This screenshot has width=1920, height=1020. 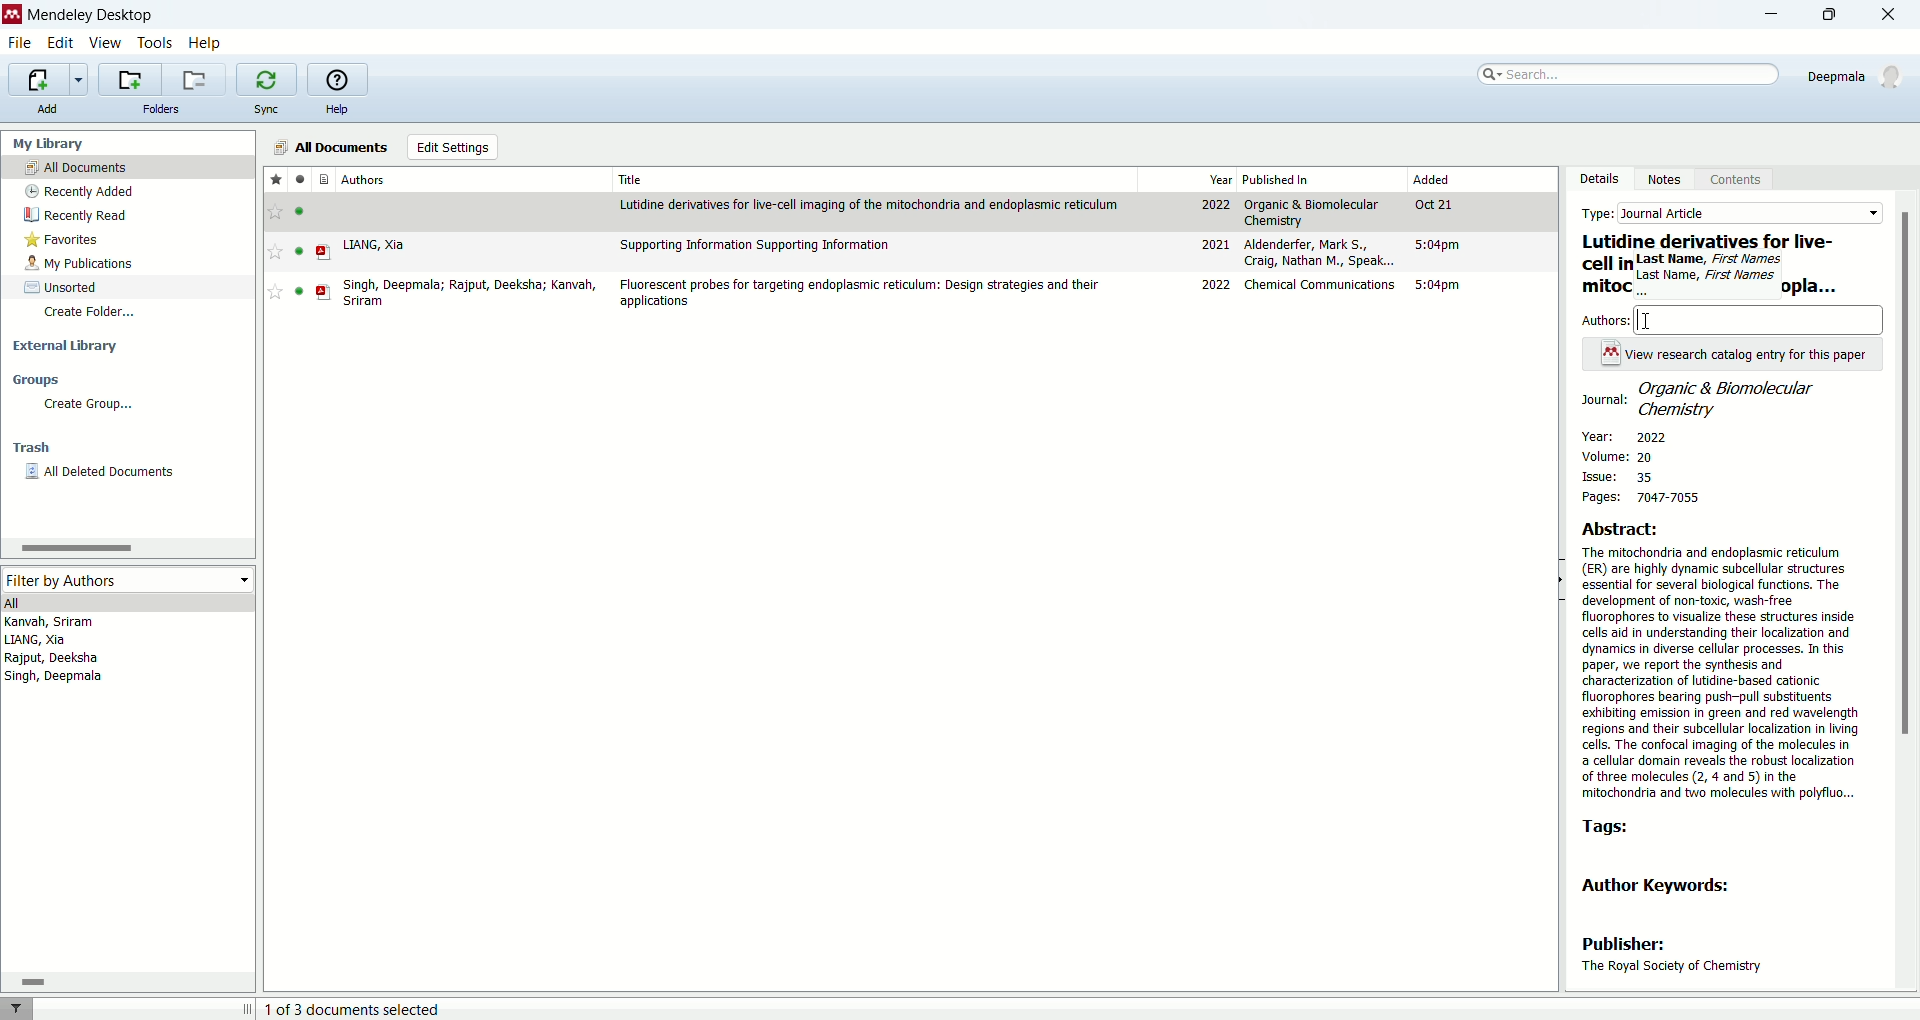 What do you see at coordinates (275, 212) in the screenshot?
I see `favourite` at bounding box center [275, 212].